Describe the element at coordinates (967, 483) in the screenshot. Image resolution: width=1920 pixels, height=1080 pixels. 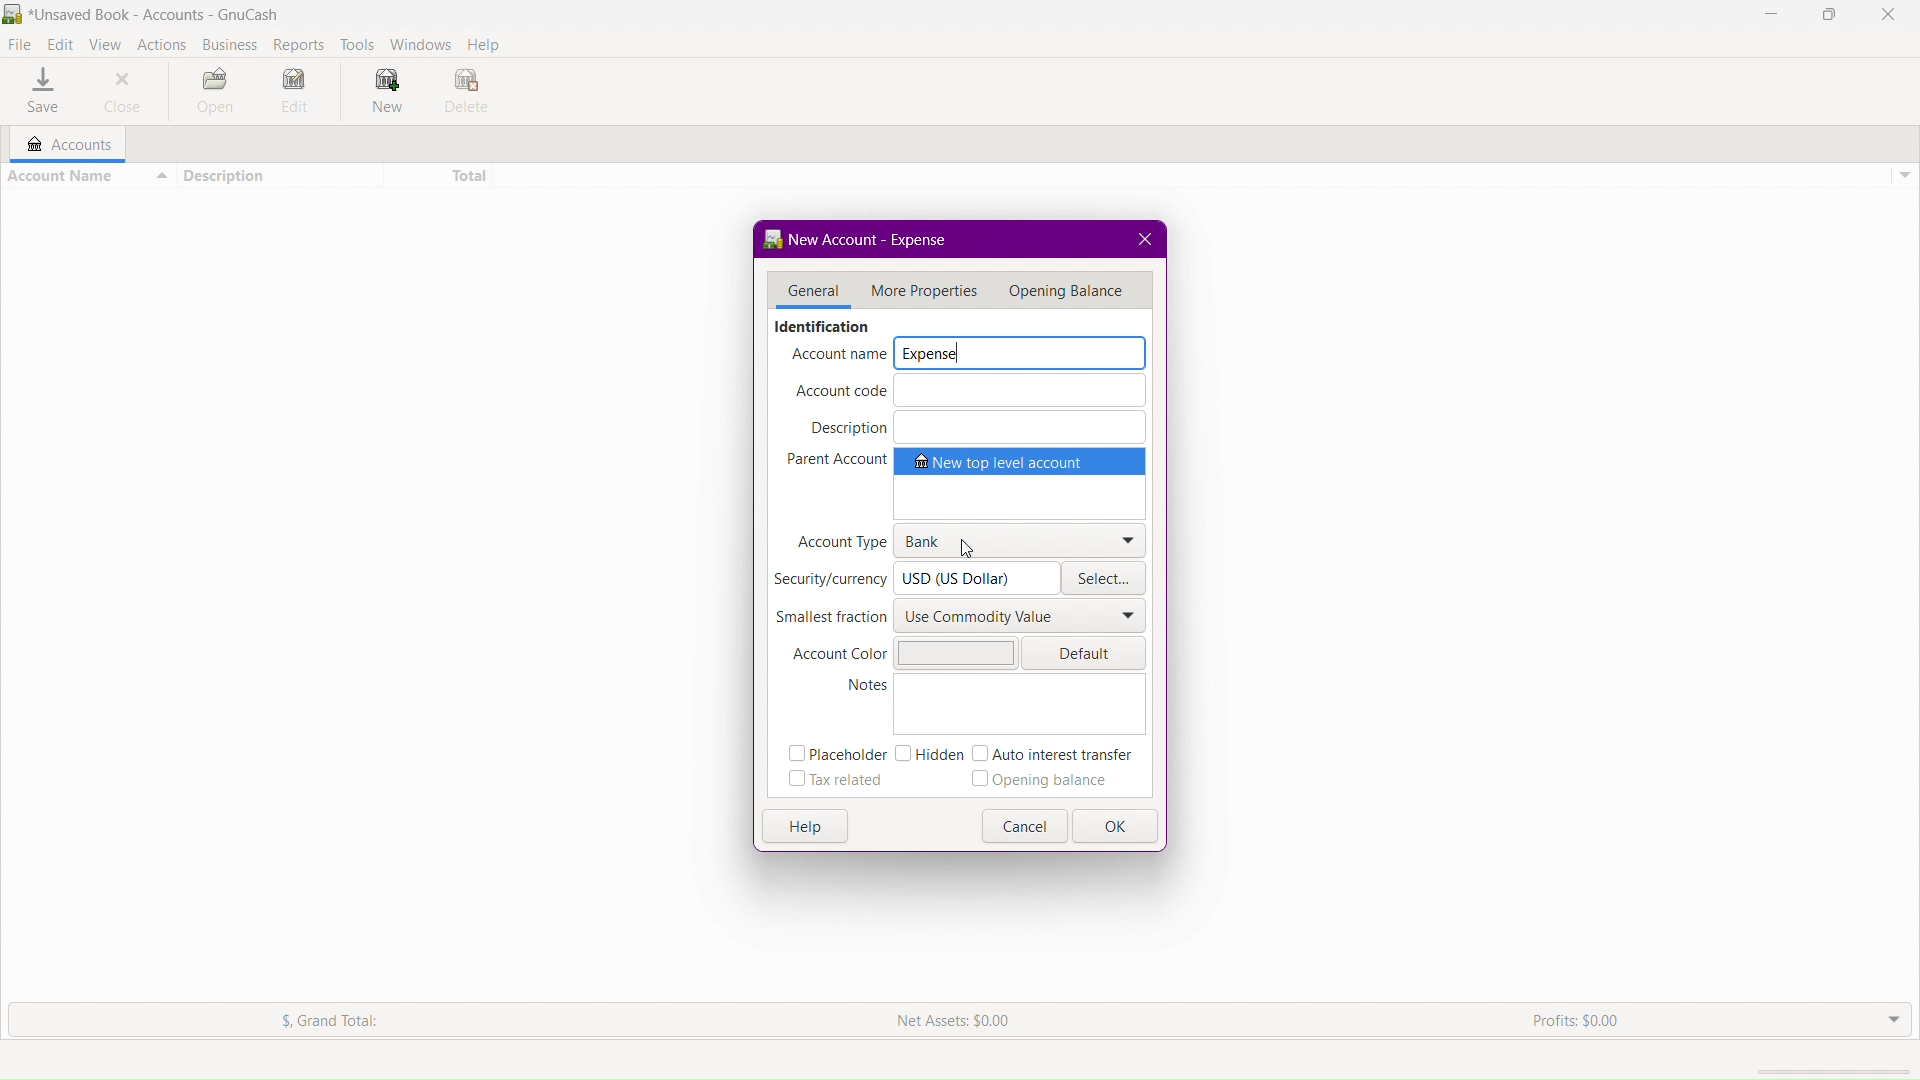
I see `Parent Account` at that location.